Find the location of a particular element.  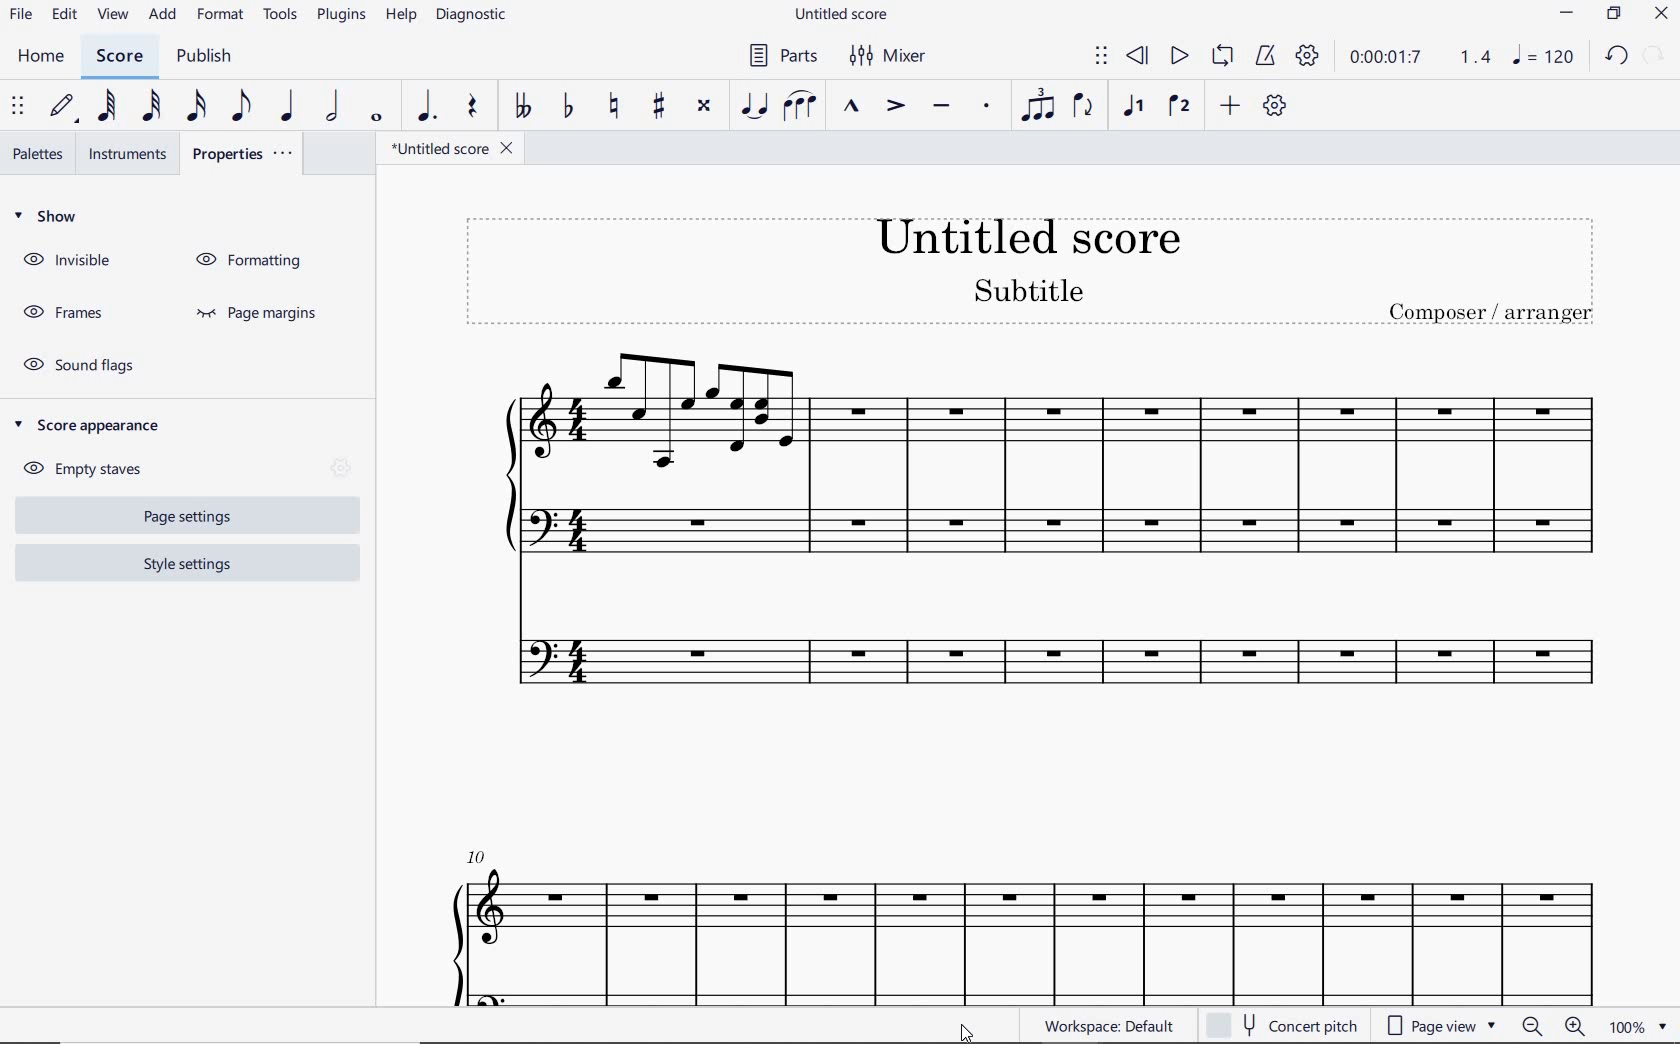

TOGGLE NATURAL is located at coordinates (618, 105).